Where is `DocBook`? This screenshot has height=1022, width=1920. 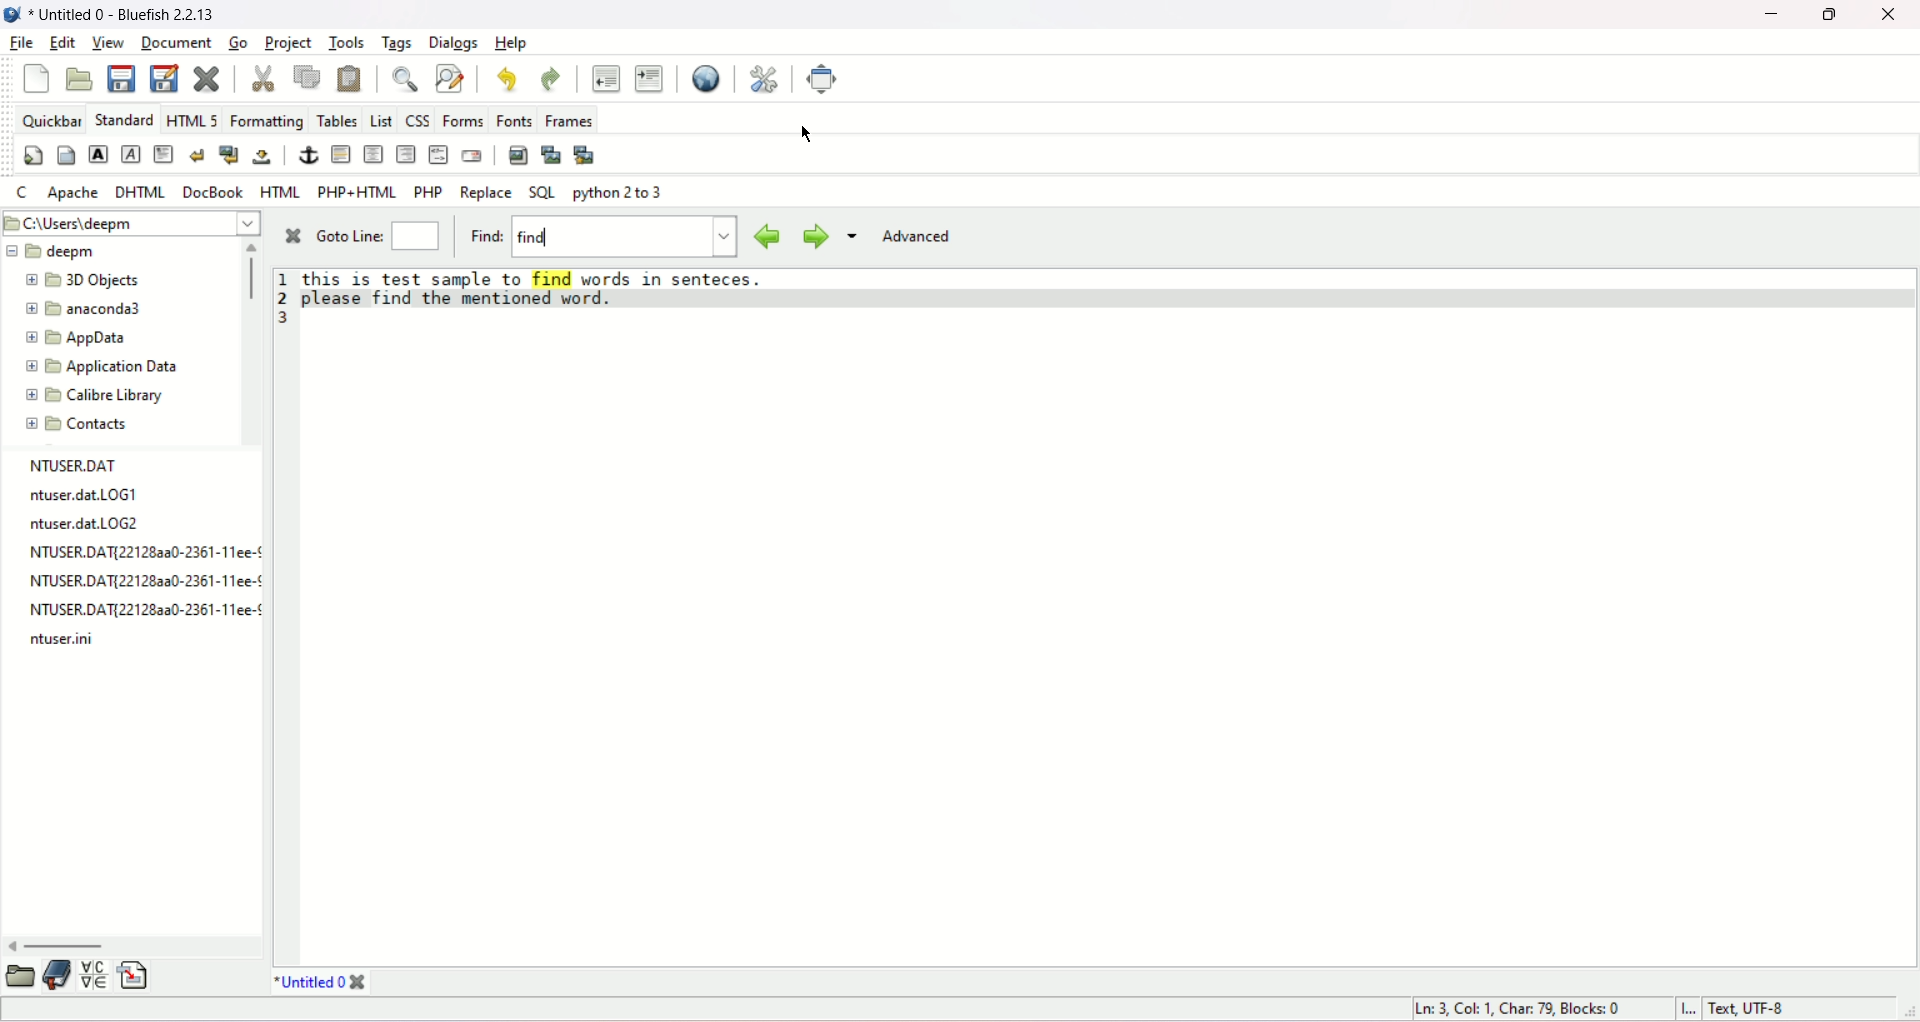 DocBook is located at coordinates (215, 194).